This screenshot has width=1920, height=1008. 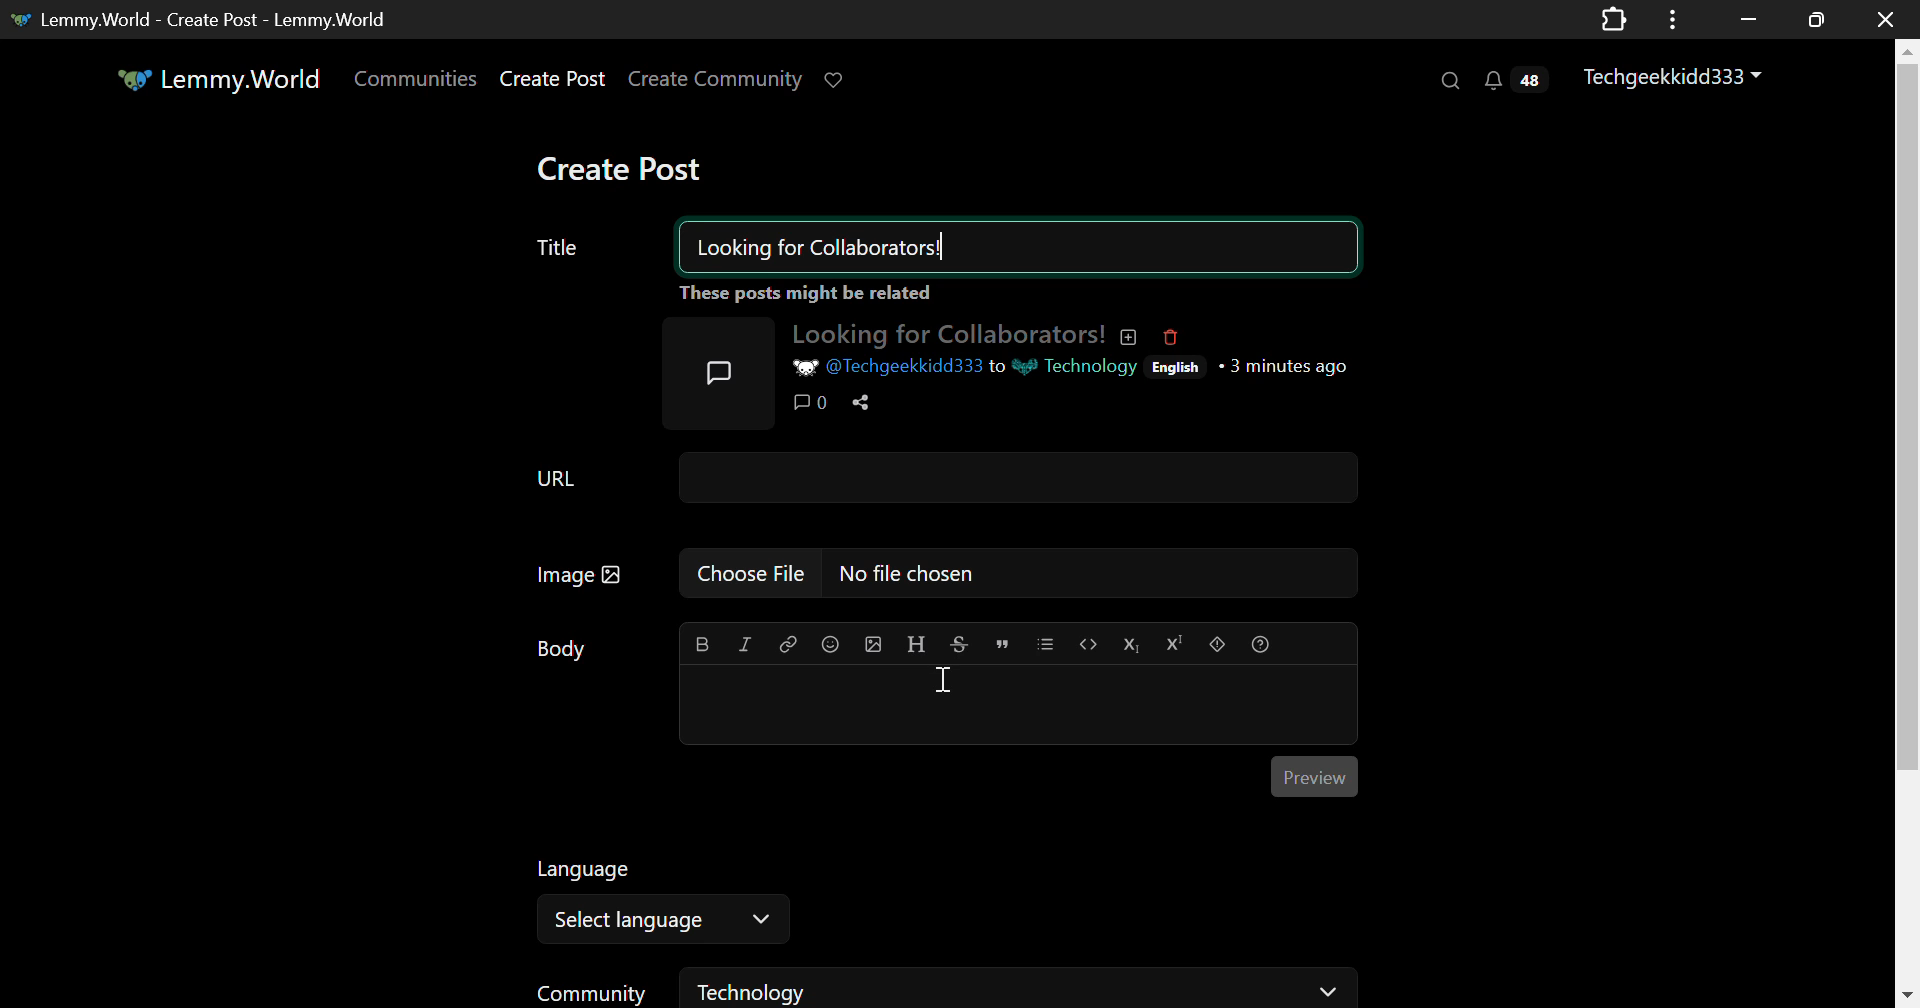 What do you see at coordinates (790, 645) in the screenshot?
I see `link` at bounding box center [790, 645].